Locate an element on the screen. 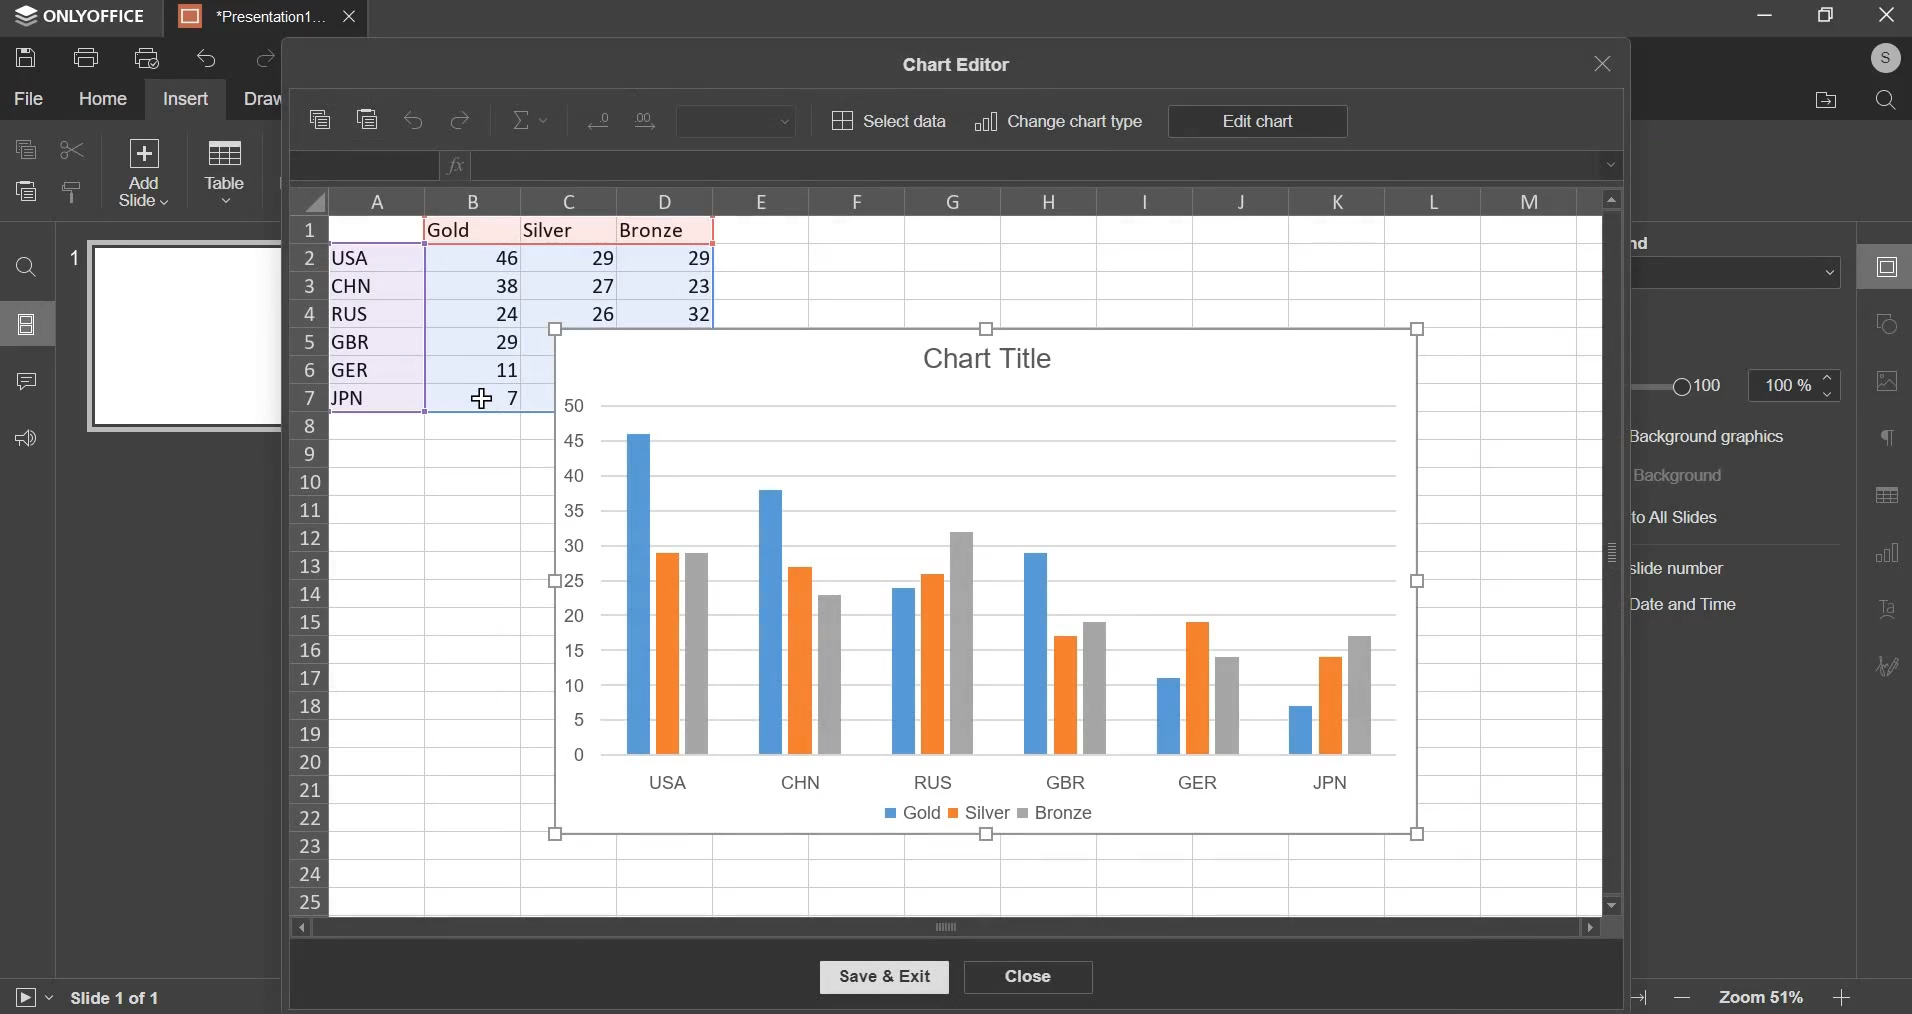 The image size is (1912, 1014). search is located at coordinates (1887, 100).